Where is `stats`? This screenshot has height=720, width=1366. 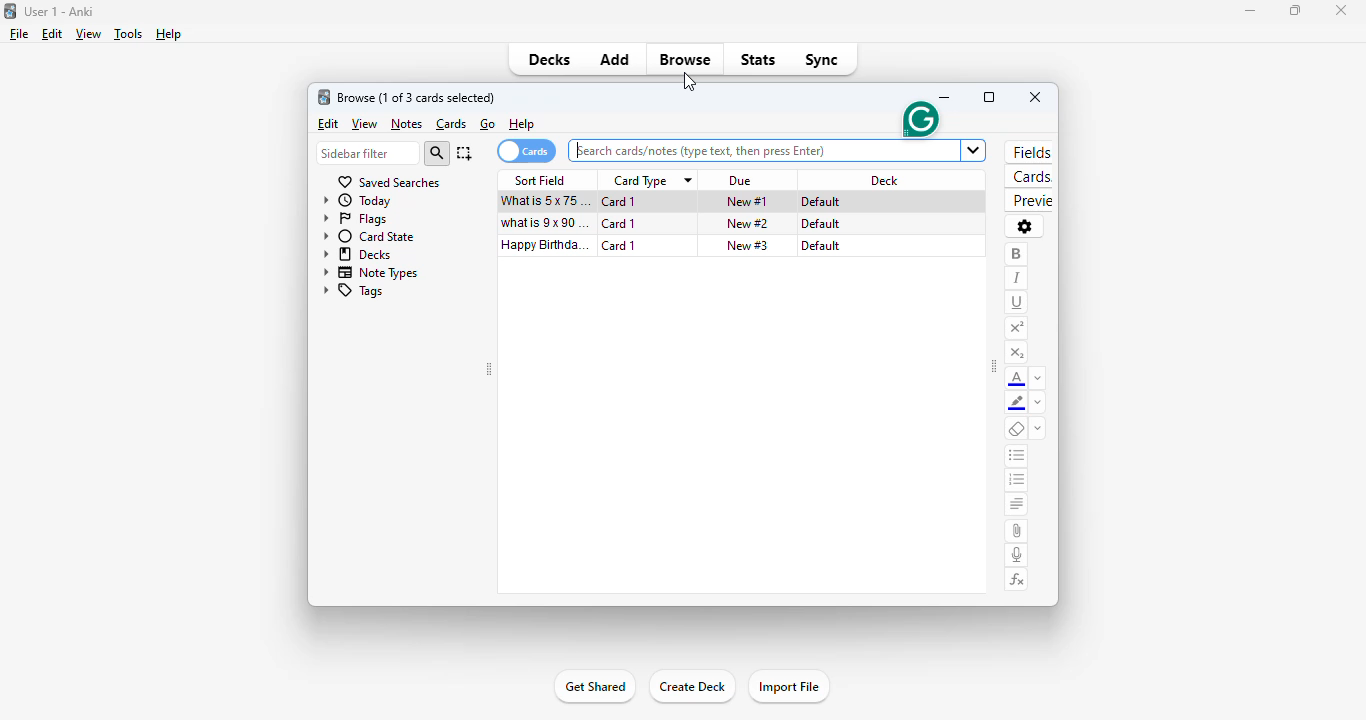 stats is located at coordinates (759, 60).